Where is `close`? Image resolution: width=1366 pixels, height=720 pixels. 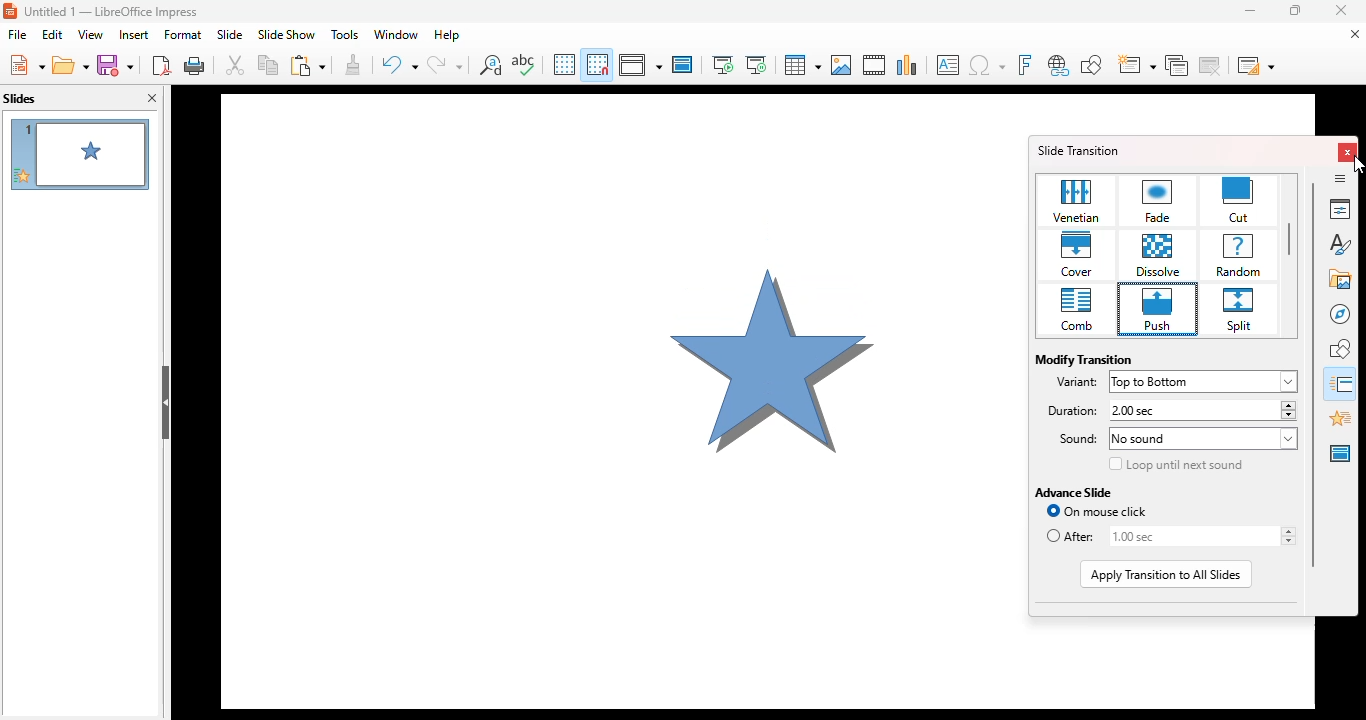
close is located at coordinates (1341, 10).